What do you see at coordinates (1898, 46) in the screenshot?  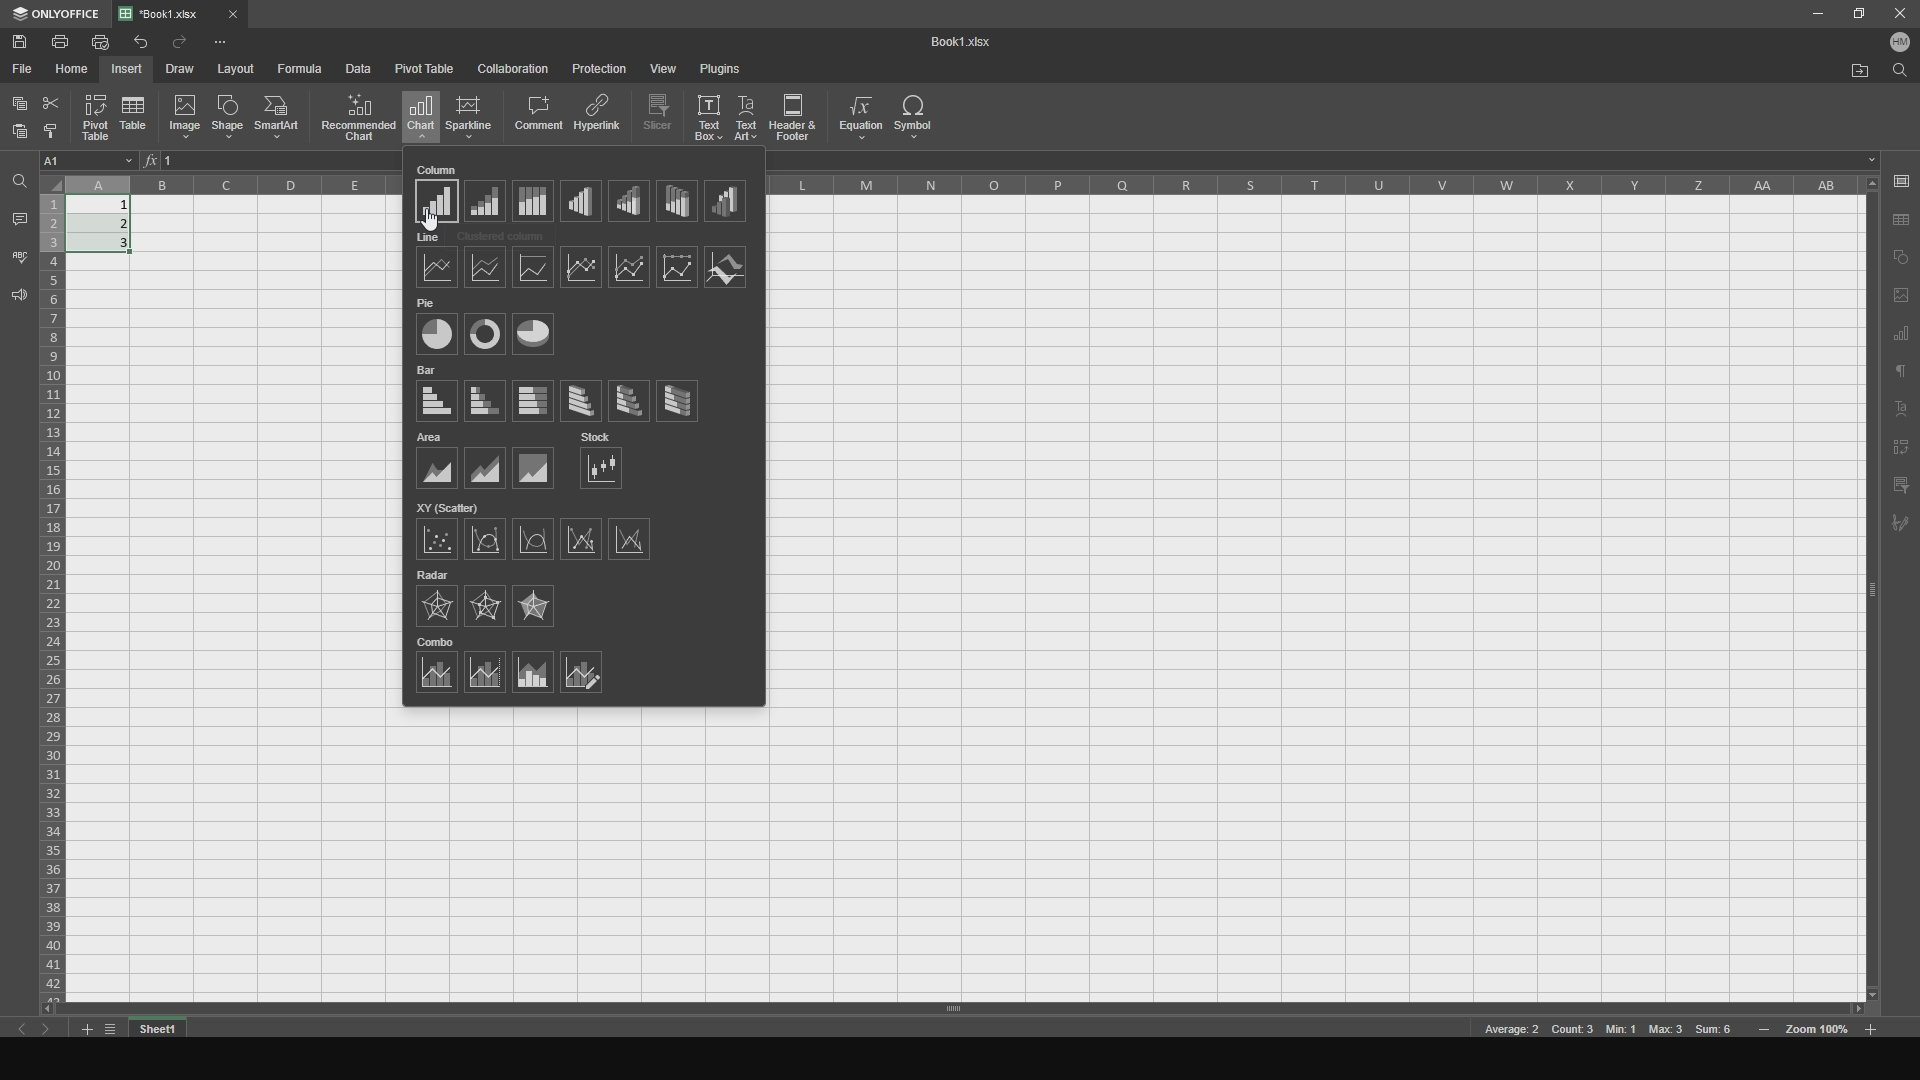 I see `user` at bounding box center [1898, 46].